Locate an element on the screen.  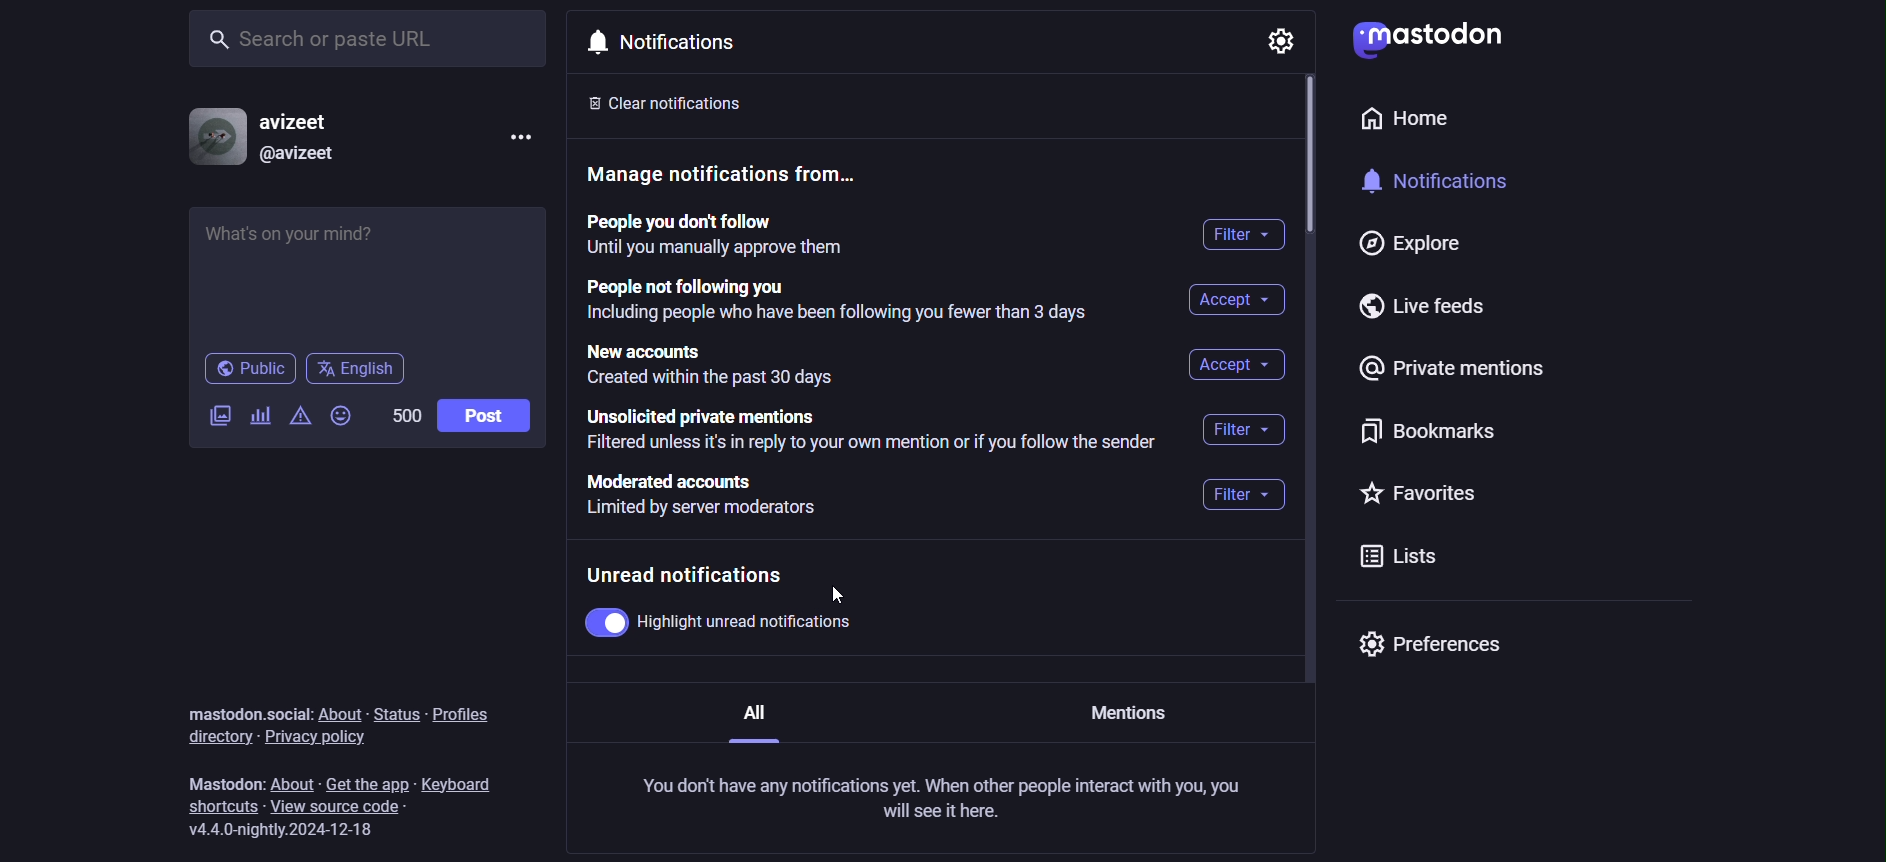
live feeds is located at coordinates (1431, 307).